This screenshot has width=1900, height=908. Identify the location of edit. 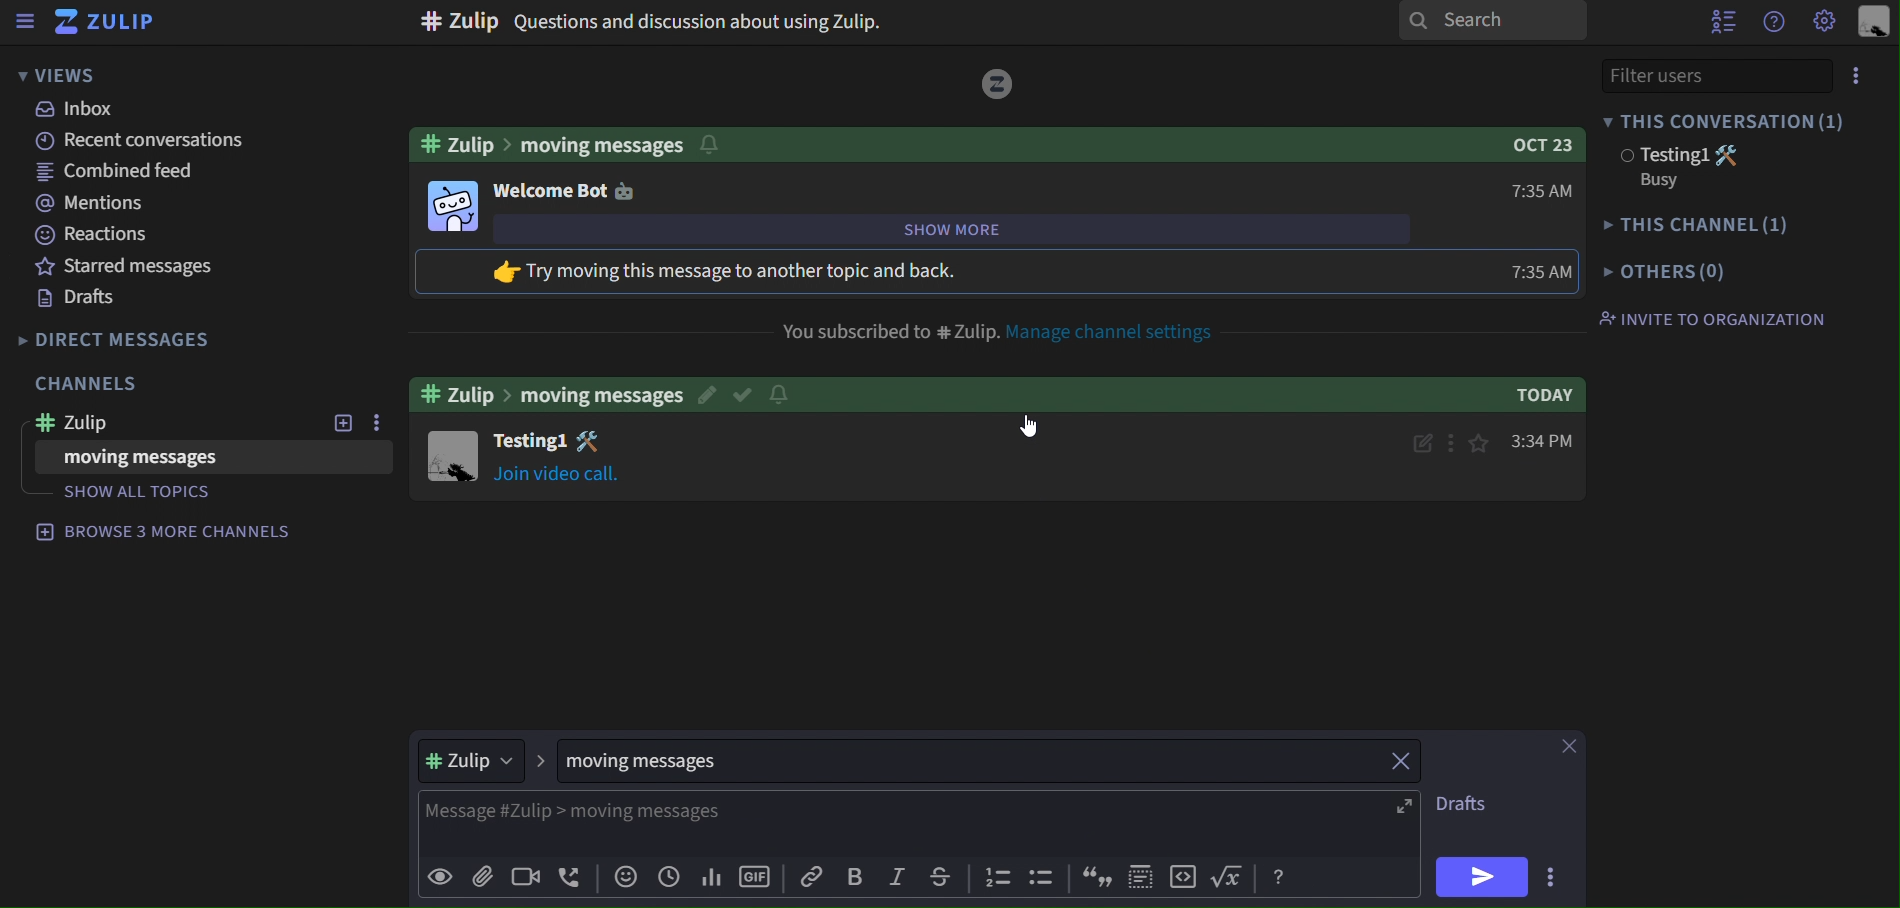
(1417, 440).